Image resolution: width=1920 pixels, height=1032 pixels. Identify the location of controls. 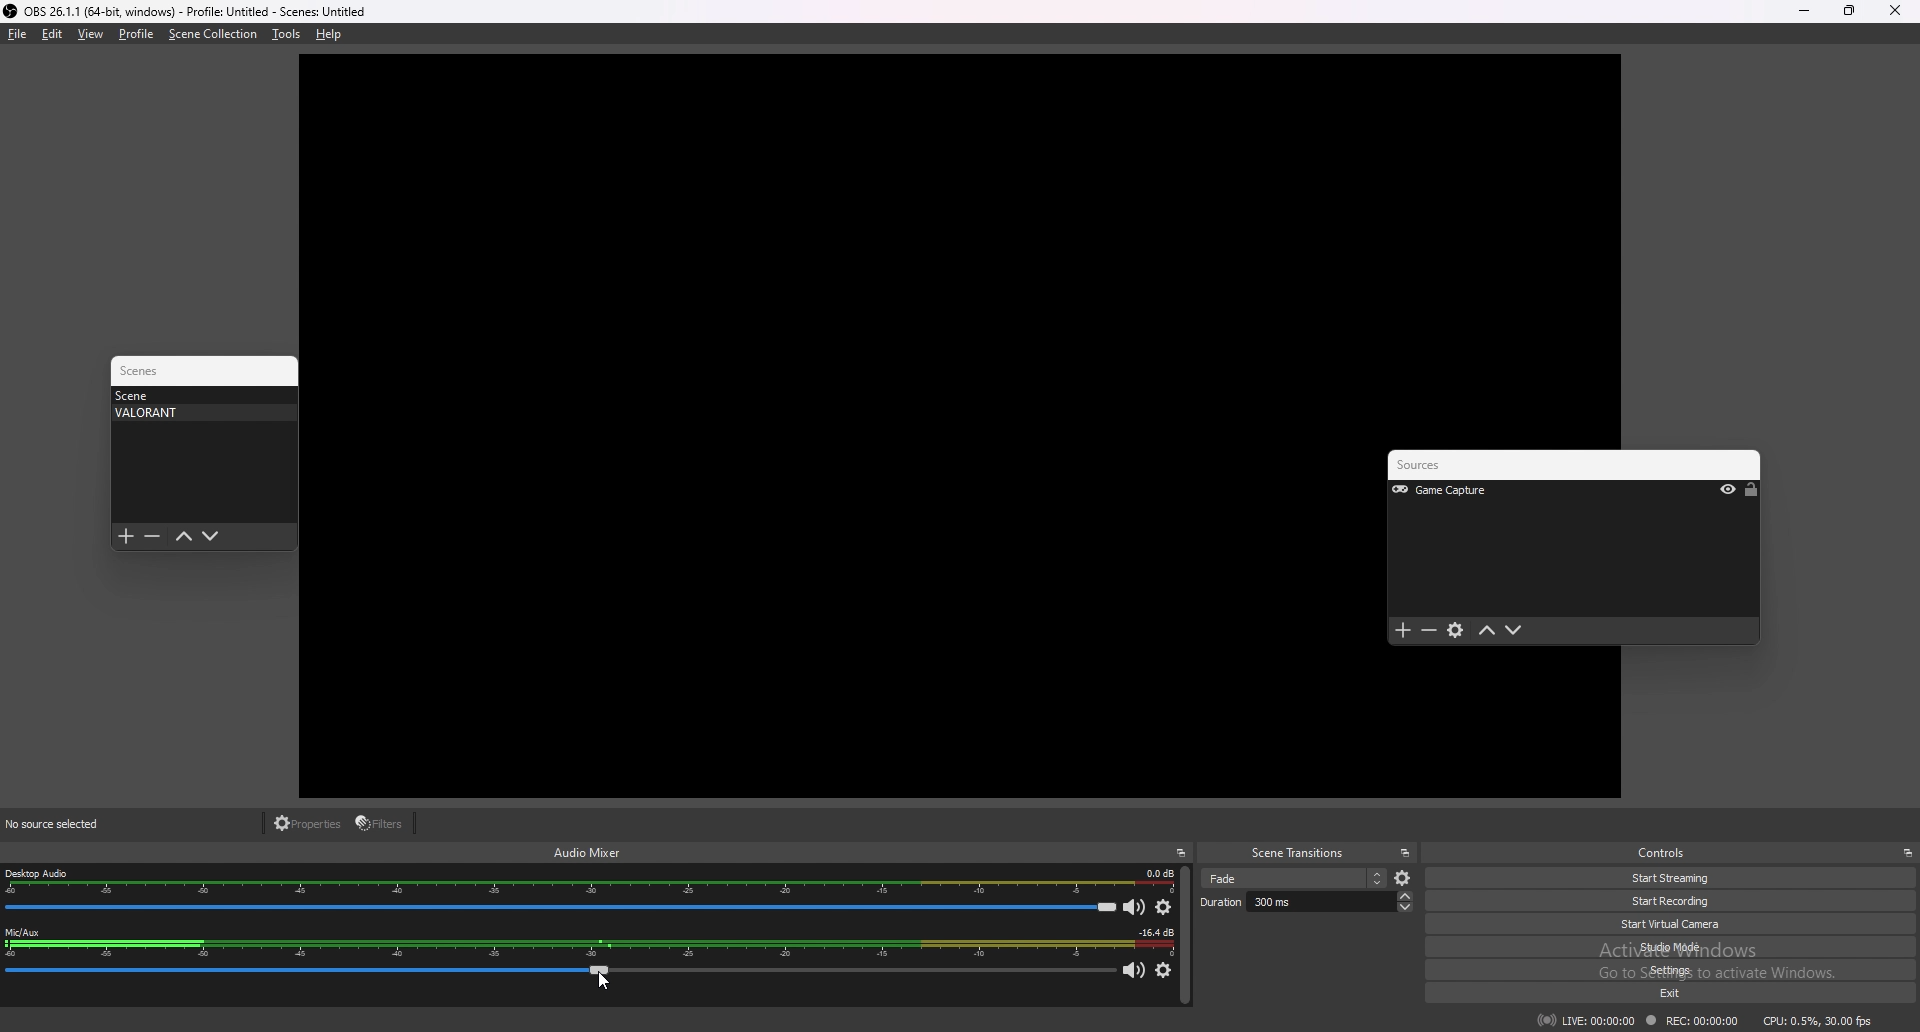
(1669, 852).